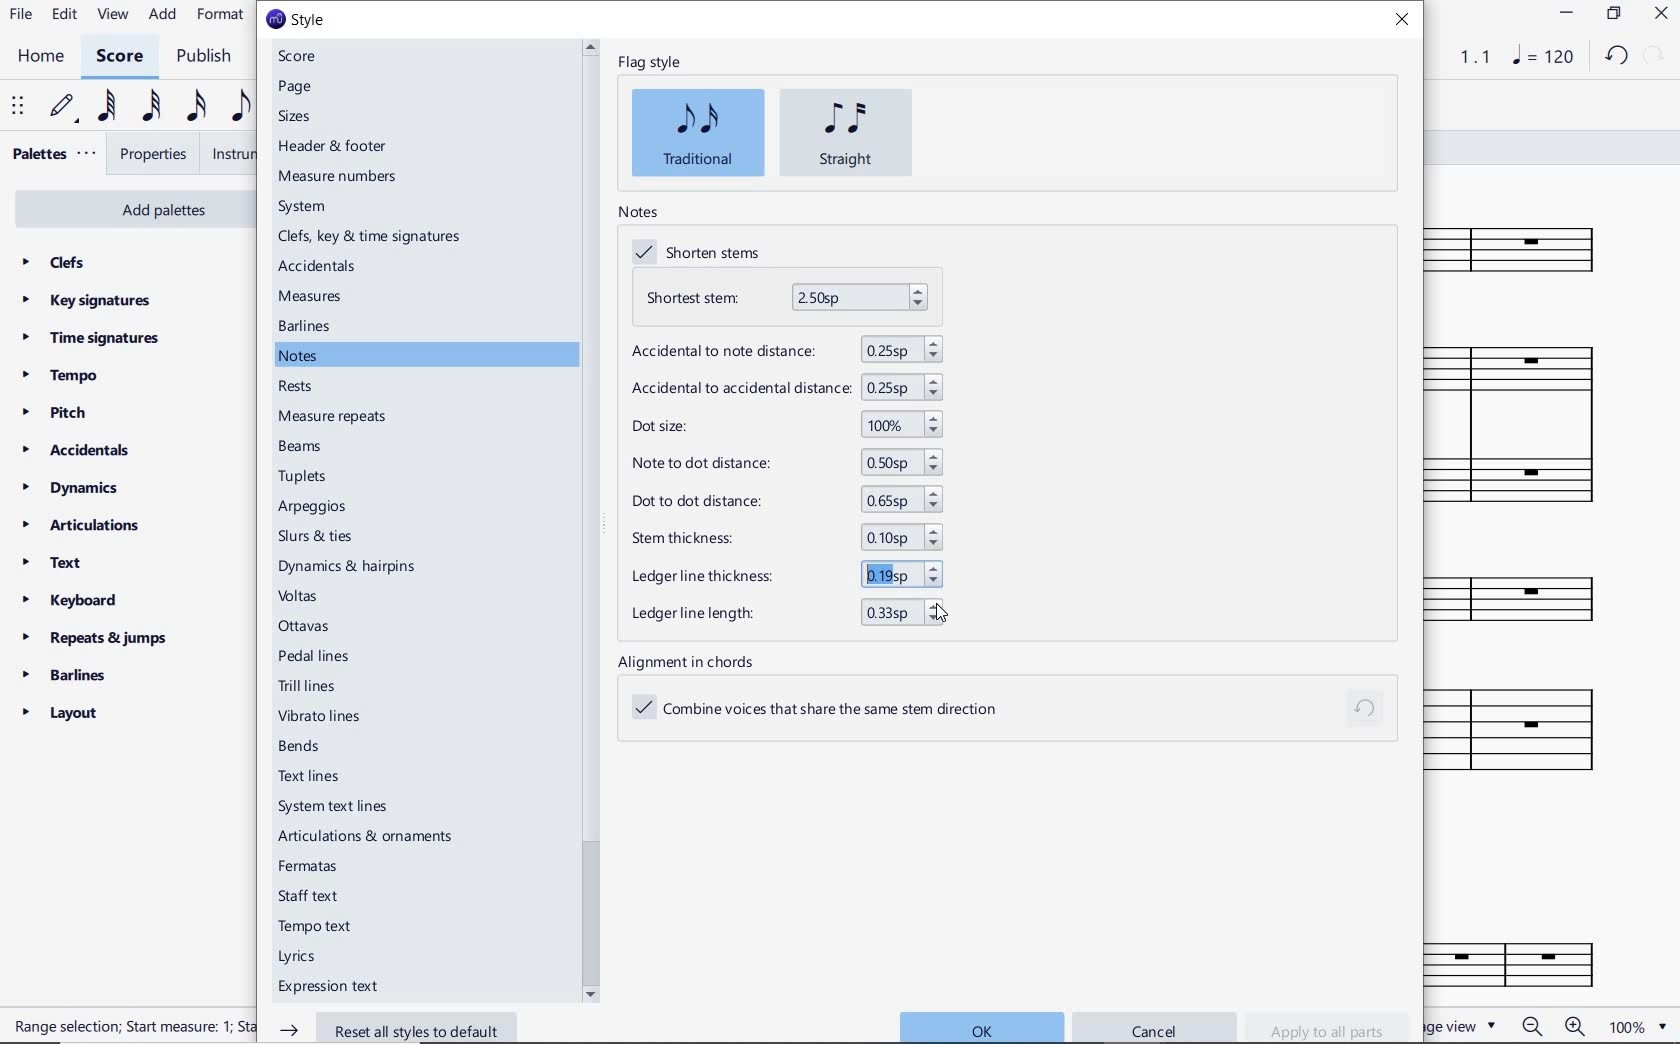 Image resolution: width=1680 pixels, height=1044 pixels. I want to click on text lines, so click(308, 775).